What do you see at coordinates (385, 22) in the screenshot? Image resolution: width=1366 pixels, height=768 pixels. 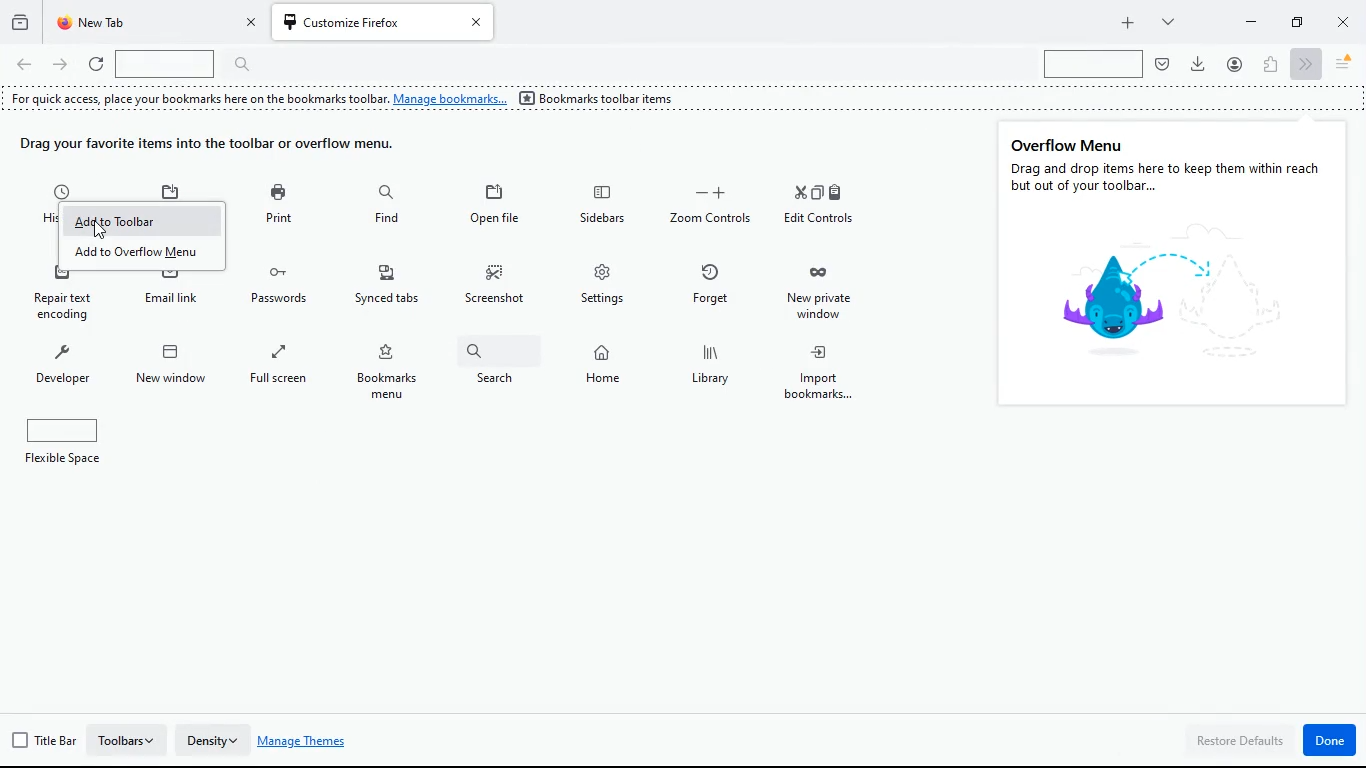 I see `Tab` at bounding box center [385, 22].